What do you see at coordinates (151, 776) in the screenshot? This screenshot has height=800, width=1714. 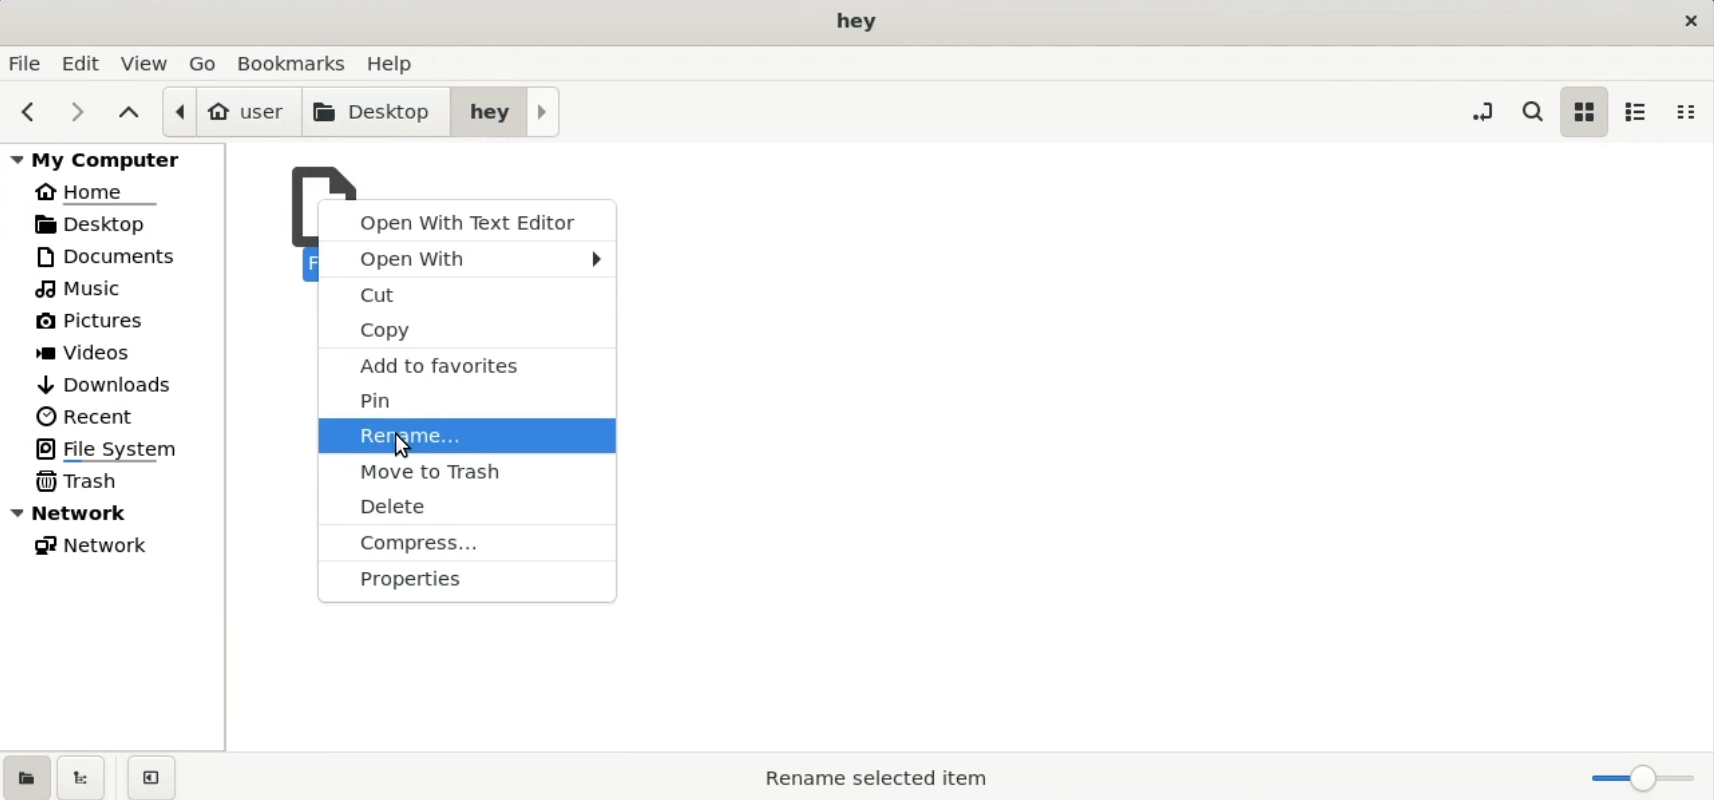 I see `close sidebars` at bounding box center [151, 776].